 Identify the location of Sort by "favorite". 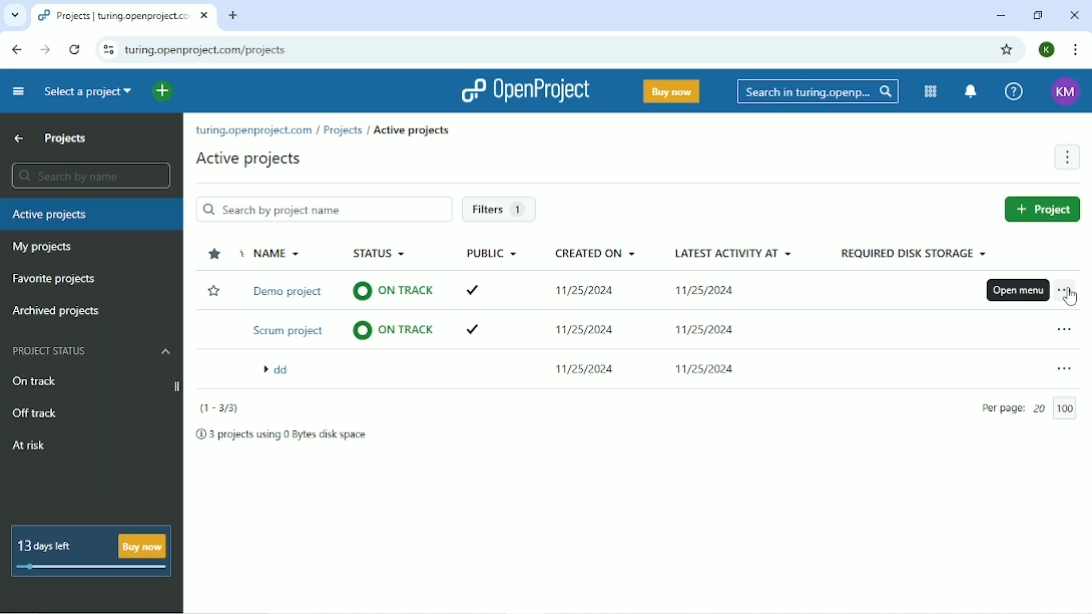
(215, 255).